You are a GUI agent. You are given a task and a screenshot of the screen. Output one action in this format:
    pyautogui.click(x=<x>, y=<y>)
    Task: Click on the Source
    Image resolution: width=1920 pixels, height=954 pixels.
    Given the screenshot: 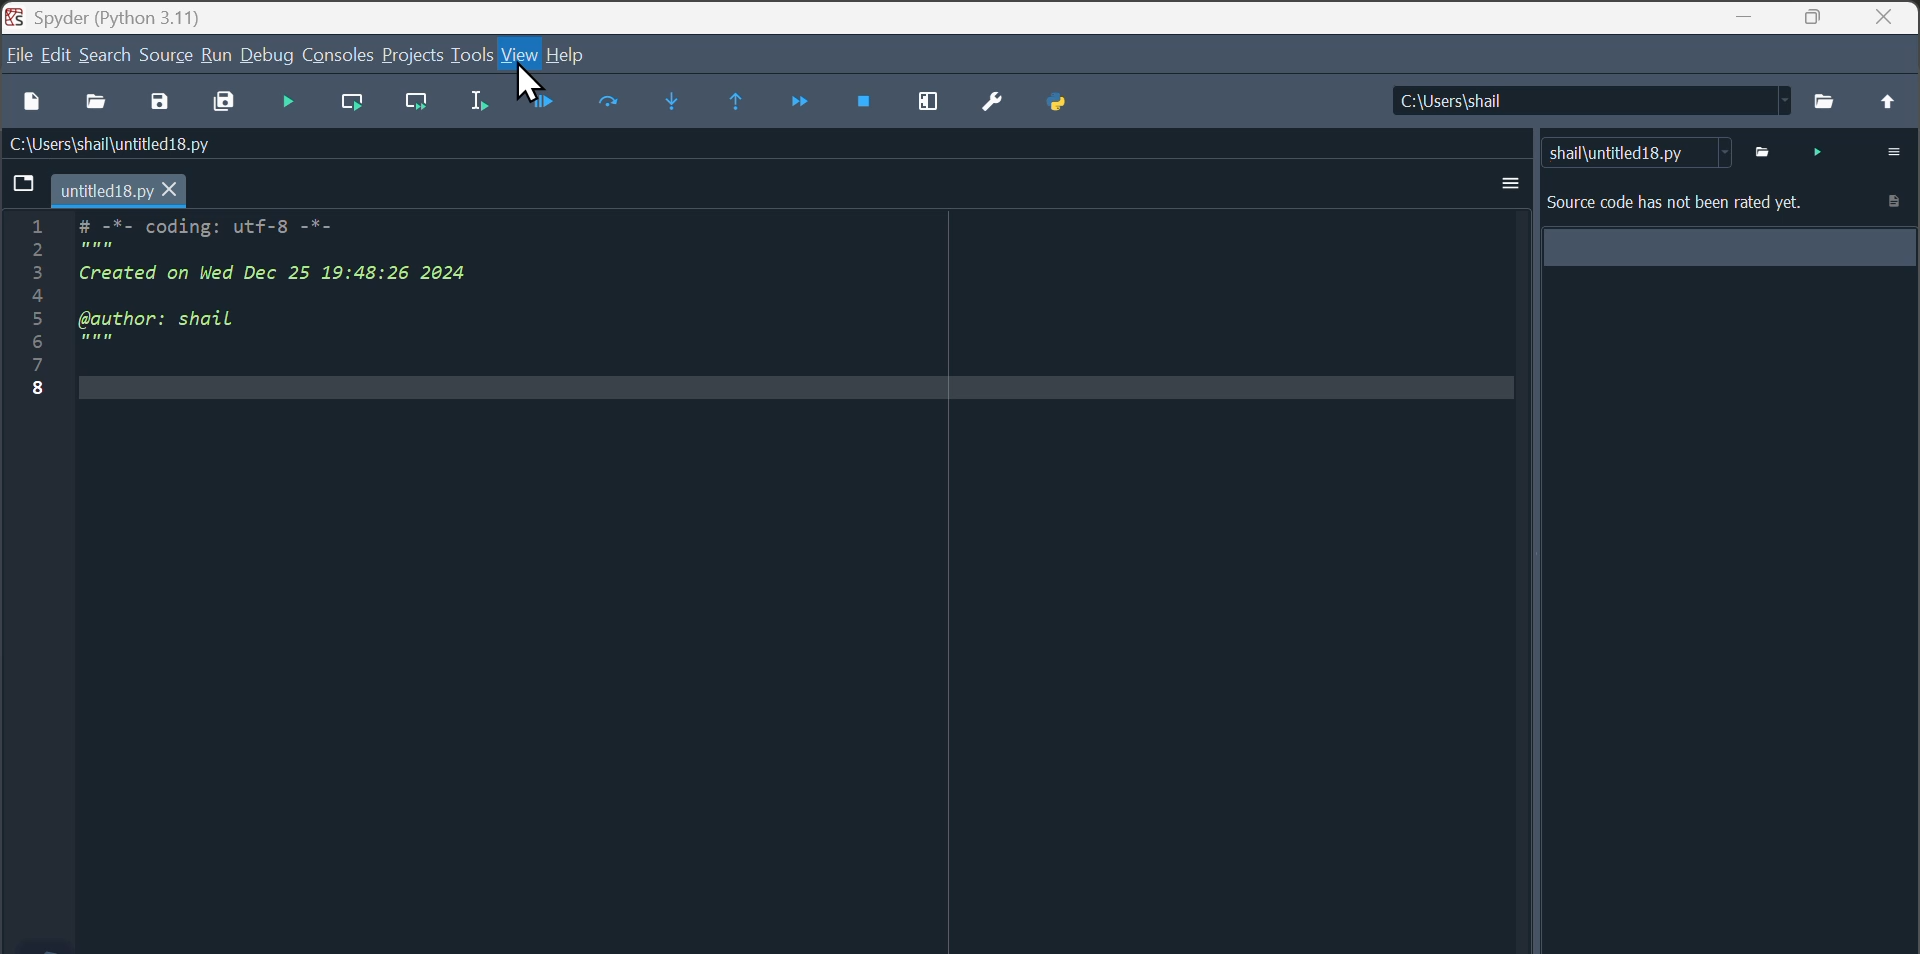 What is the action you would take?
    pyautogui.click(x=168, y=52)
    